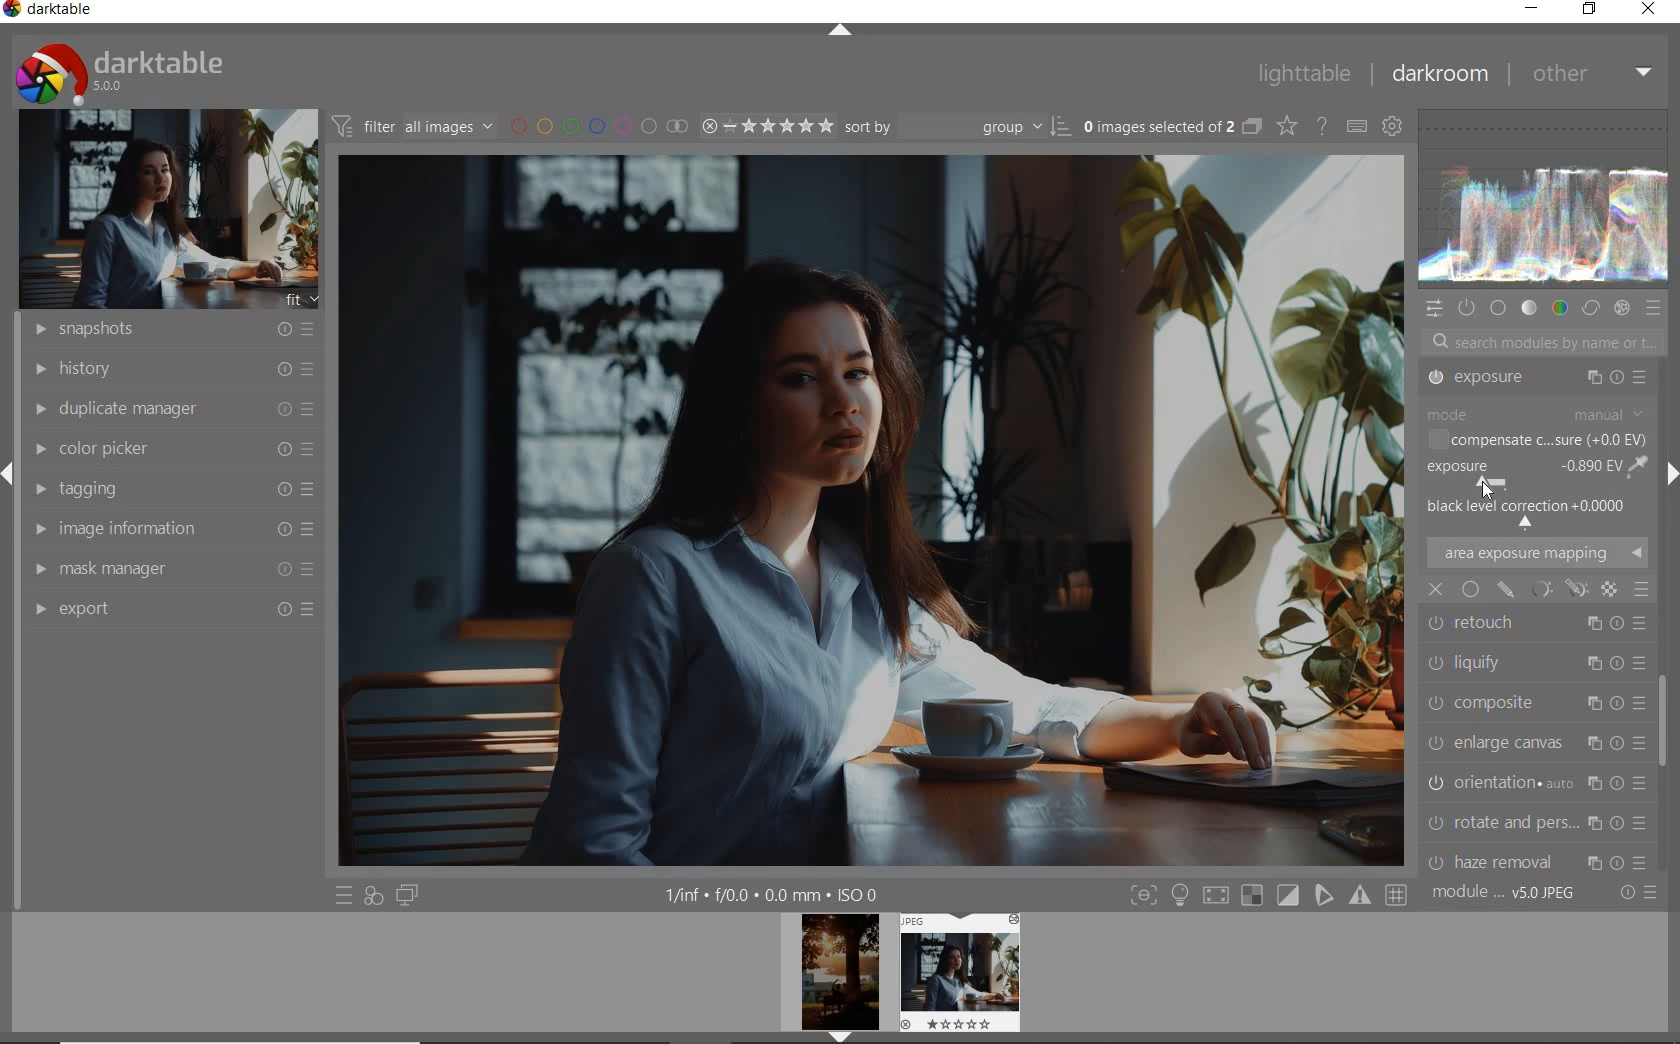 This screenshot has width=1680, height=1044. What do you see at coordinates (1470, 590) in the screenshot?
I see `uniformly` at bounding box center [1470, 590].